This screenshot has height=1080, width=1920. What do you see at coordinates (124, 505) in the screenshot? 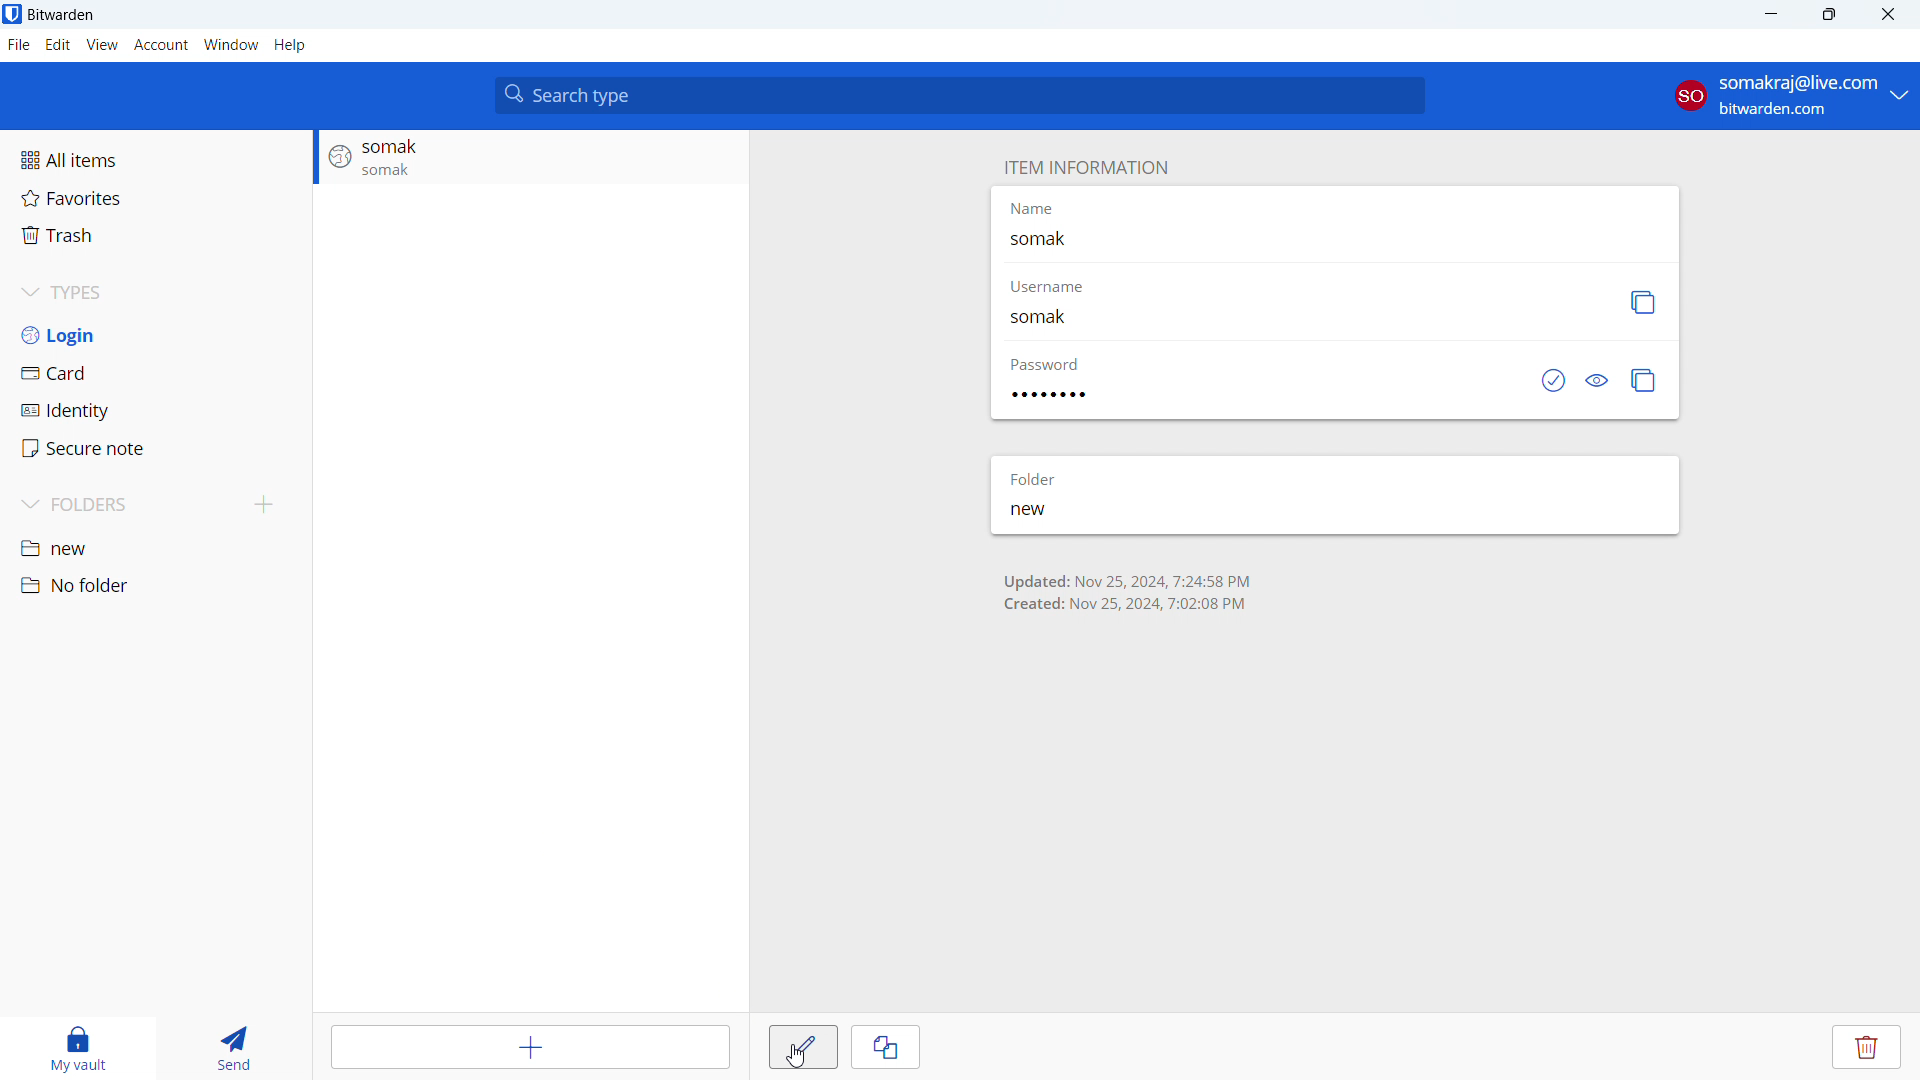
I see `folders` at bounding box center [124, 505].